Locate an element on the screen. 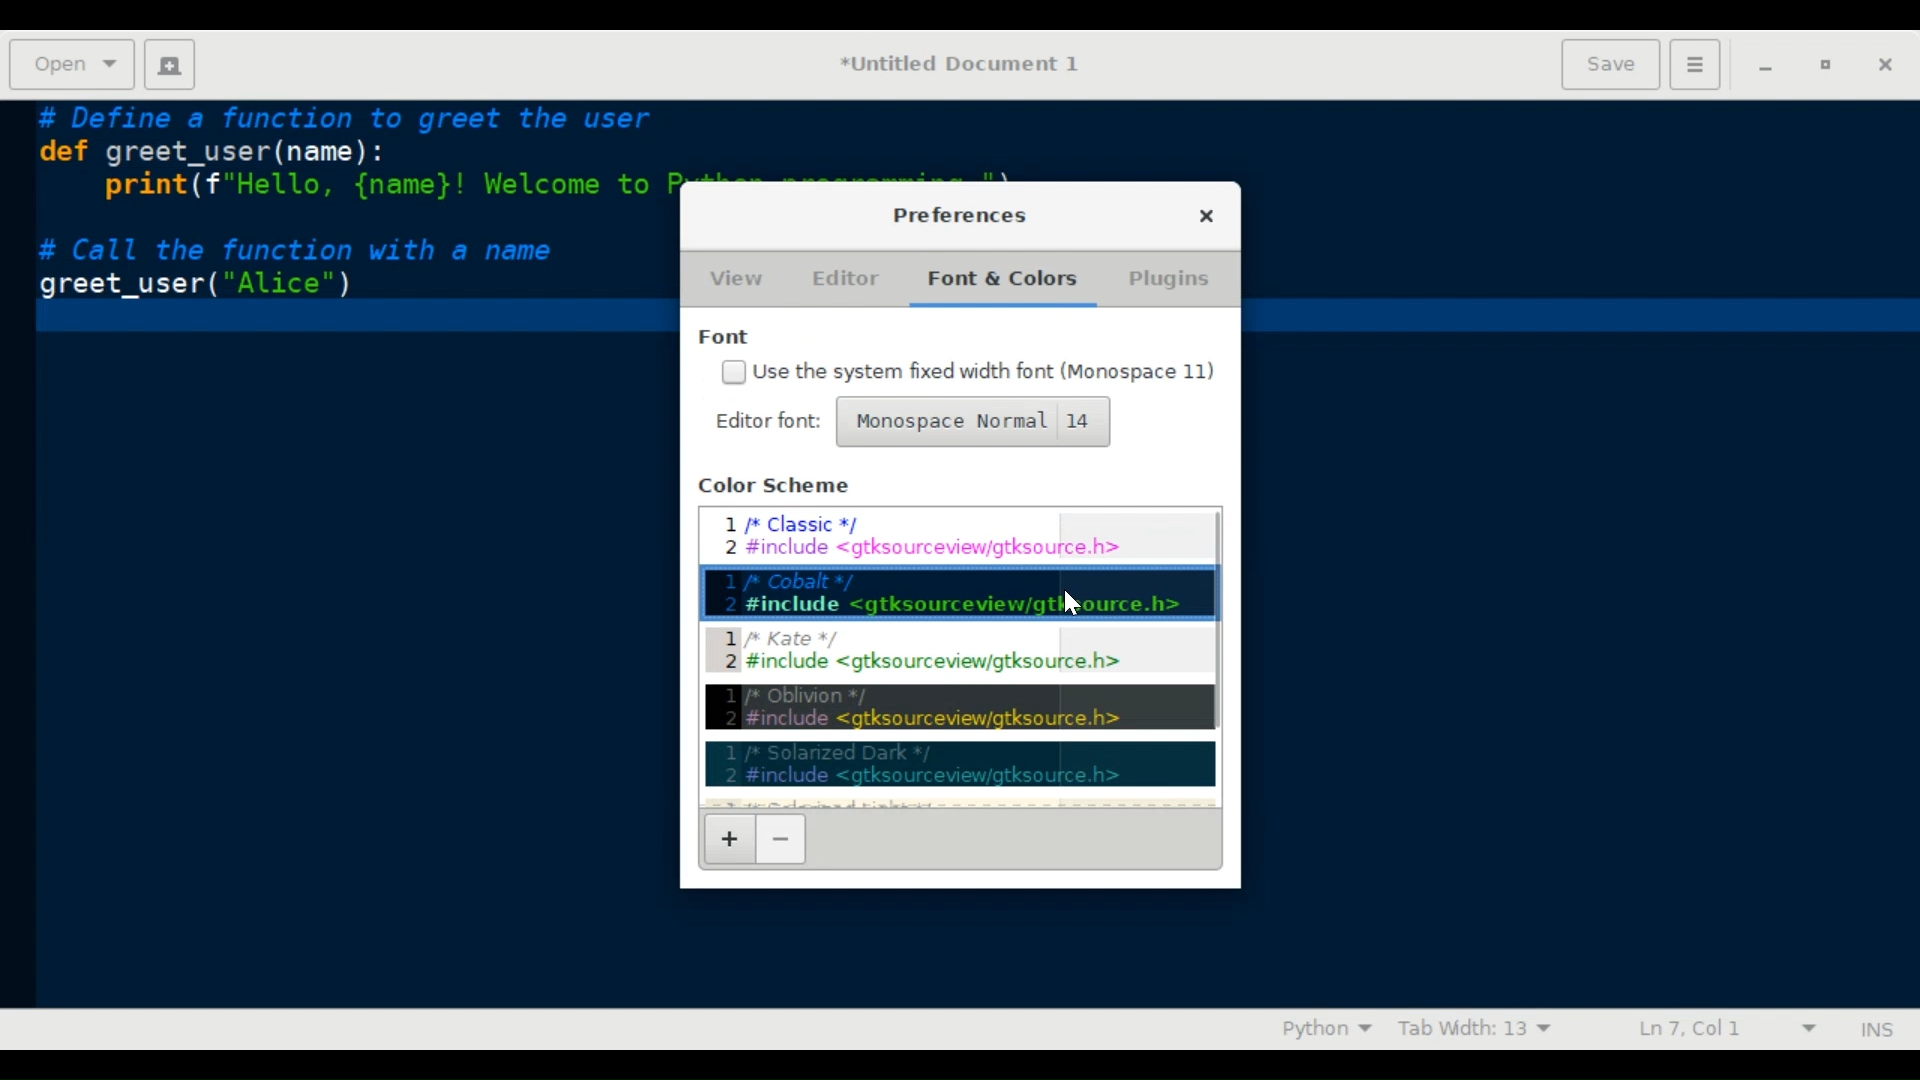 The height and width of the screenshot is (1080, 1920). Cursor is located at coordinates (1074, 601).